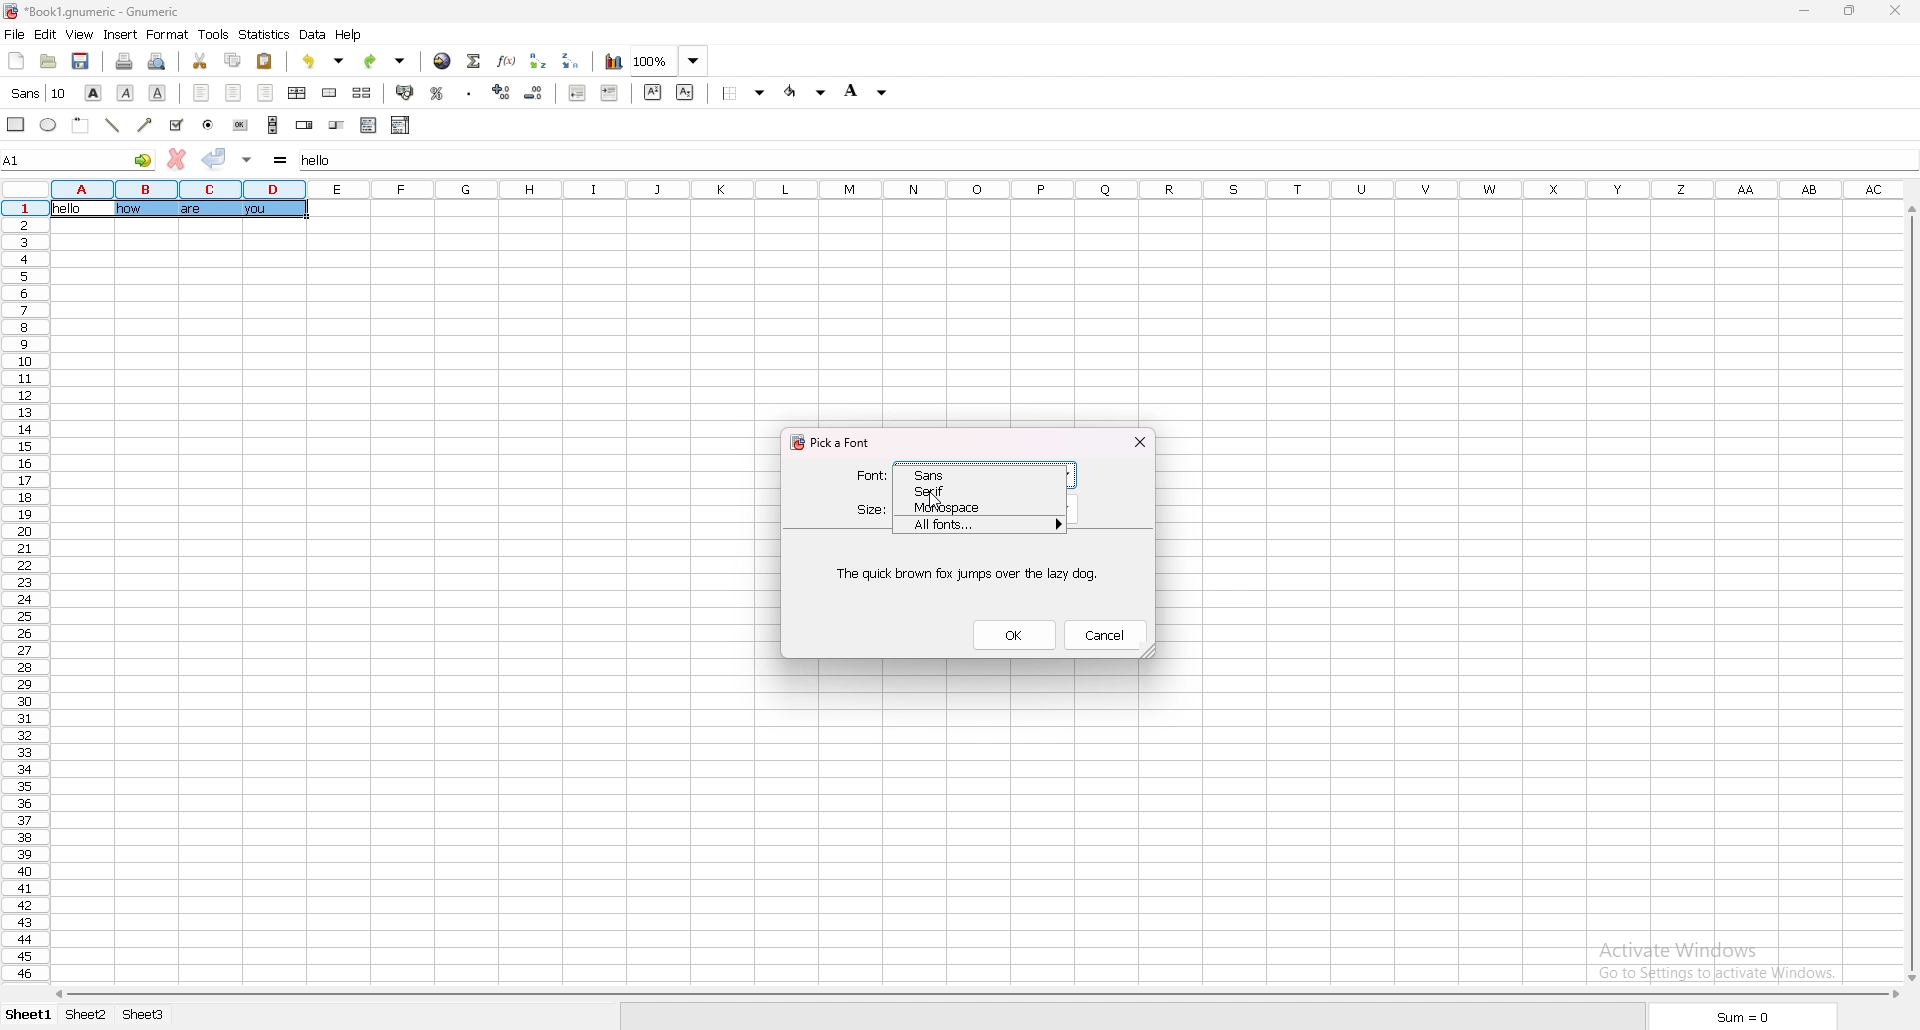 This screenshot has width=1920, height=1030. What do you see at coordinates (215, 158) in the screenshot?
I see `accept changes` at bounding box center [215, 158].